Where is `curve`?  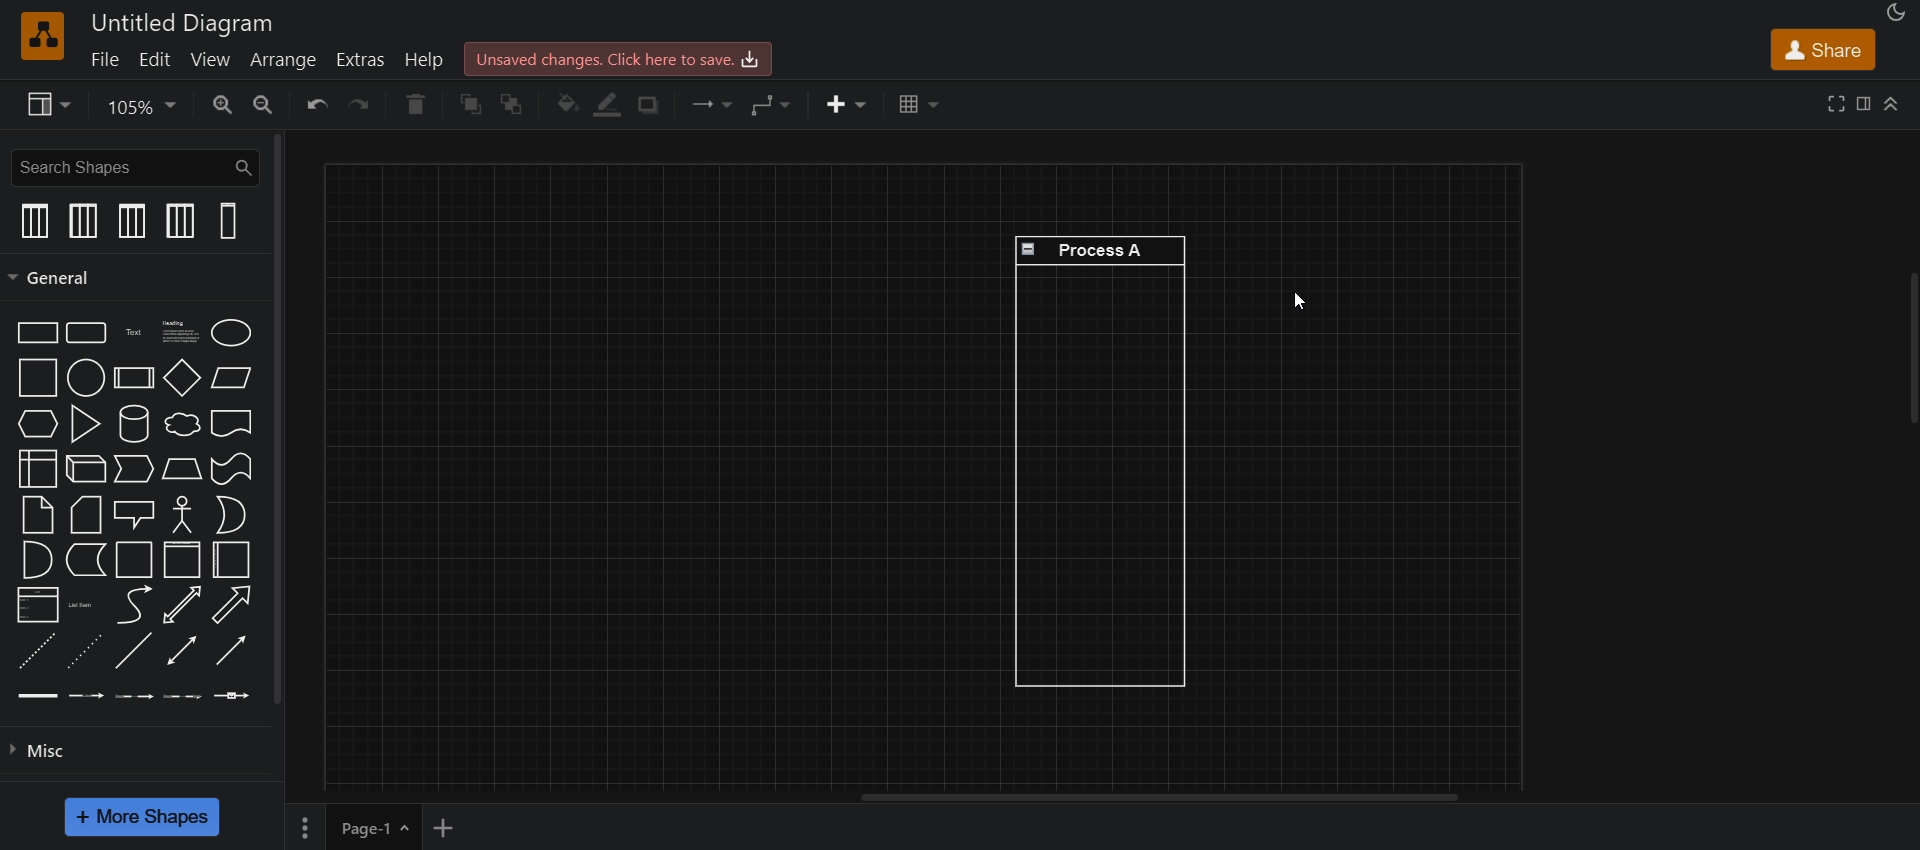 curve is located at coordinates (135, 607).